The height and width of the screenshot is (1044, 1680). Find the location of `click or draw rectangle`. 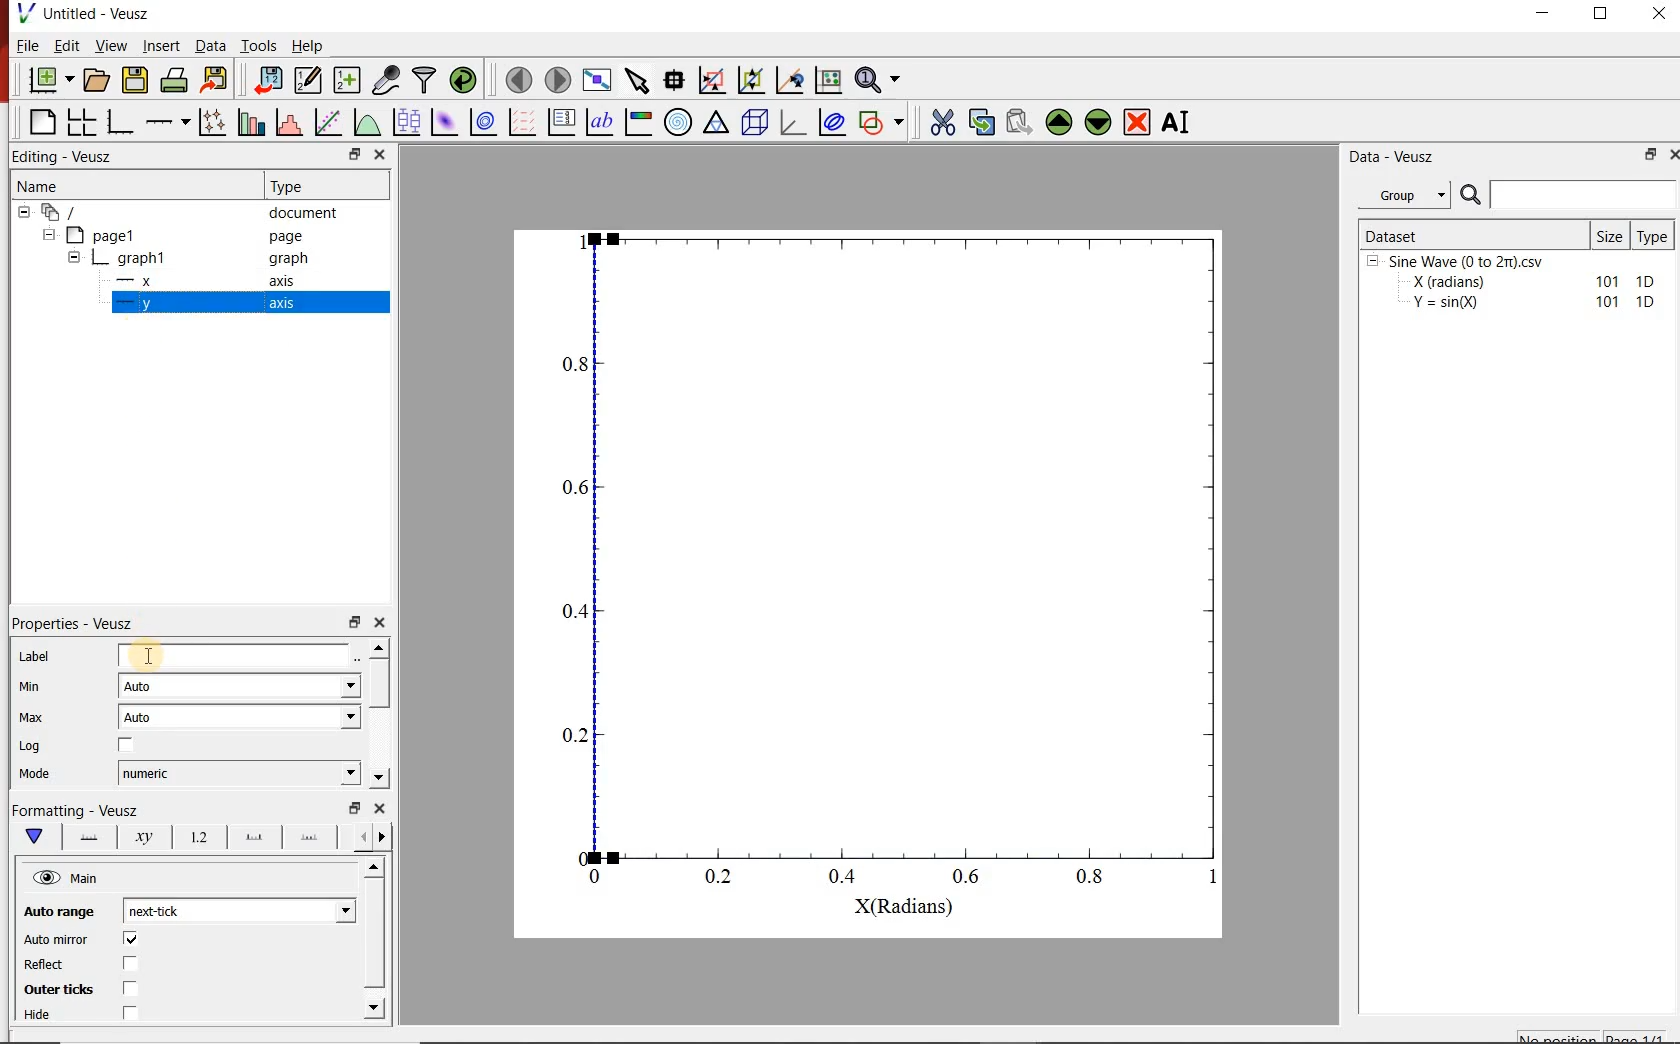

click or draw rectangle is located at coordinates (712, 78).